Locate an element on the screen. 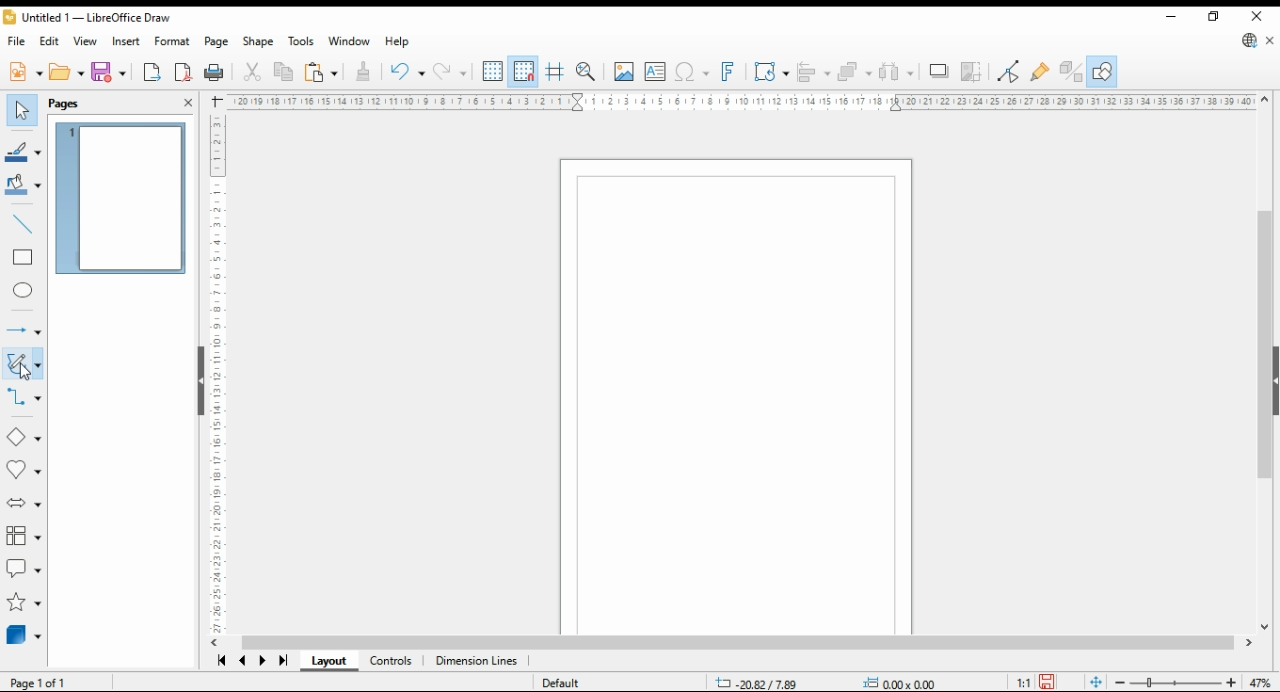 Image resolution: width=1280 pixels, height=692 pixels. zoom slider is located at coordinates (1174, 682).